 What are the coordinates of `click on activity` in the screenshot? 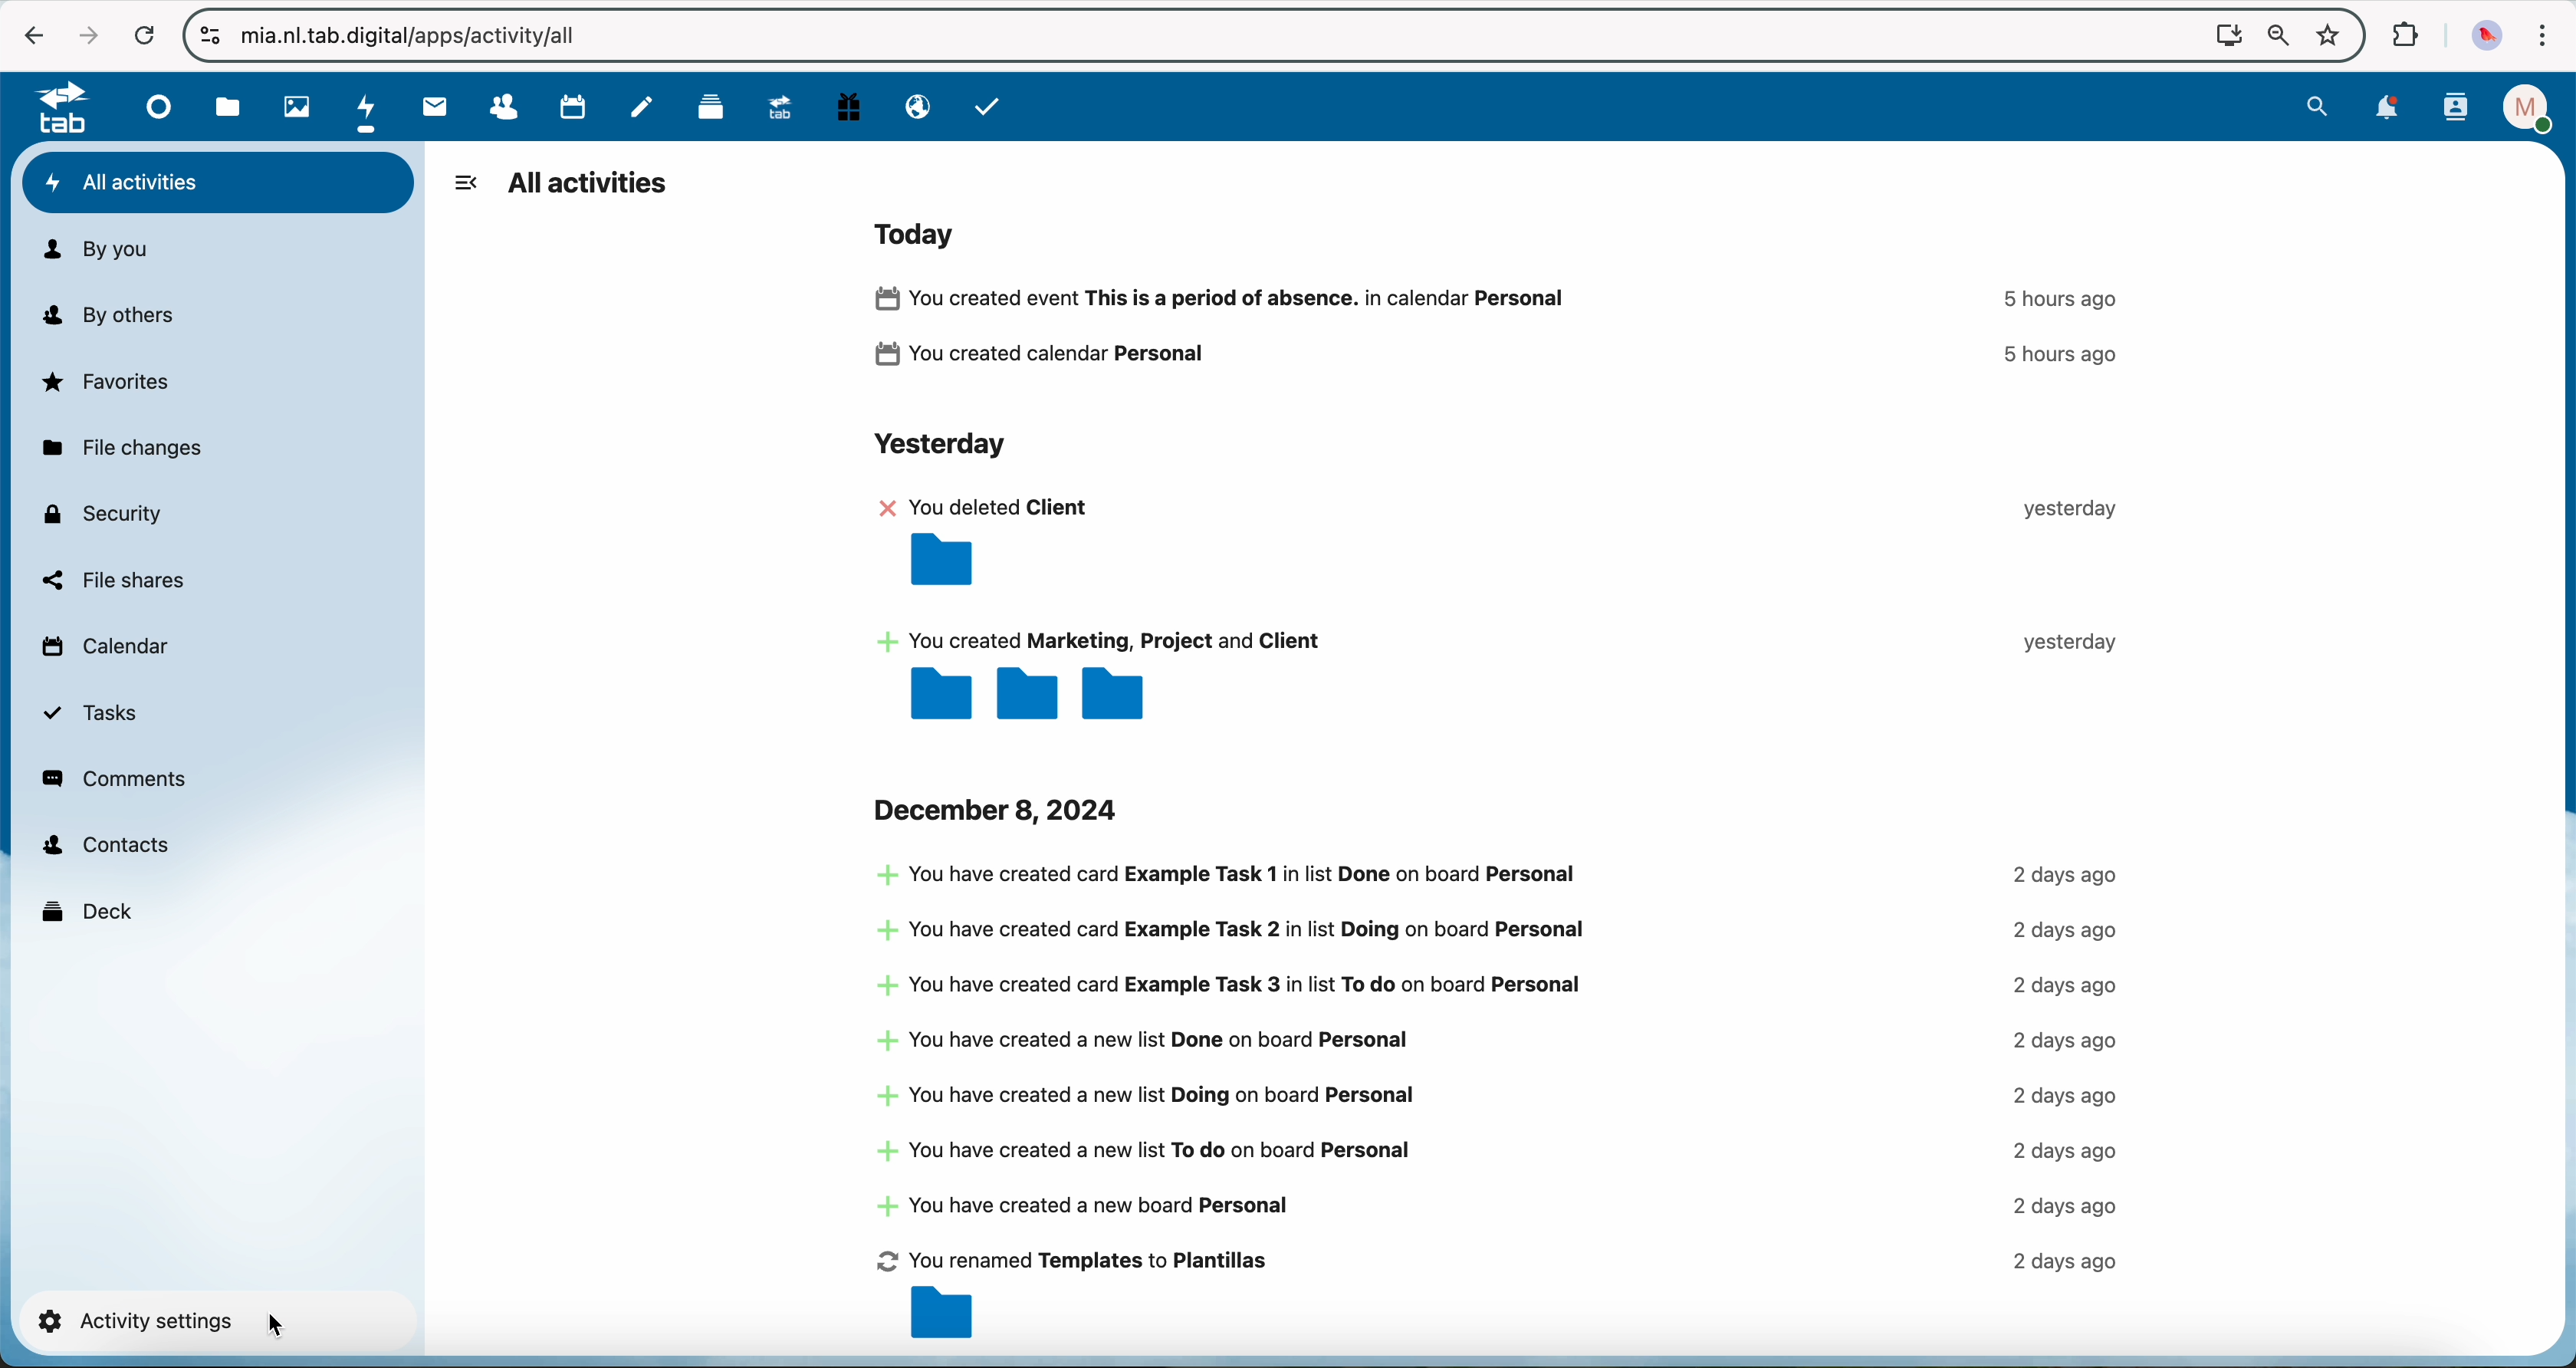 It's located at (368, 108).